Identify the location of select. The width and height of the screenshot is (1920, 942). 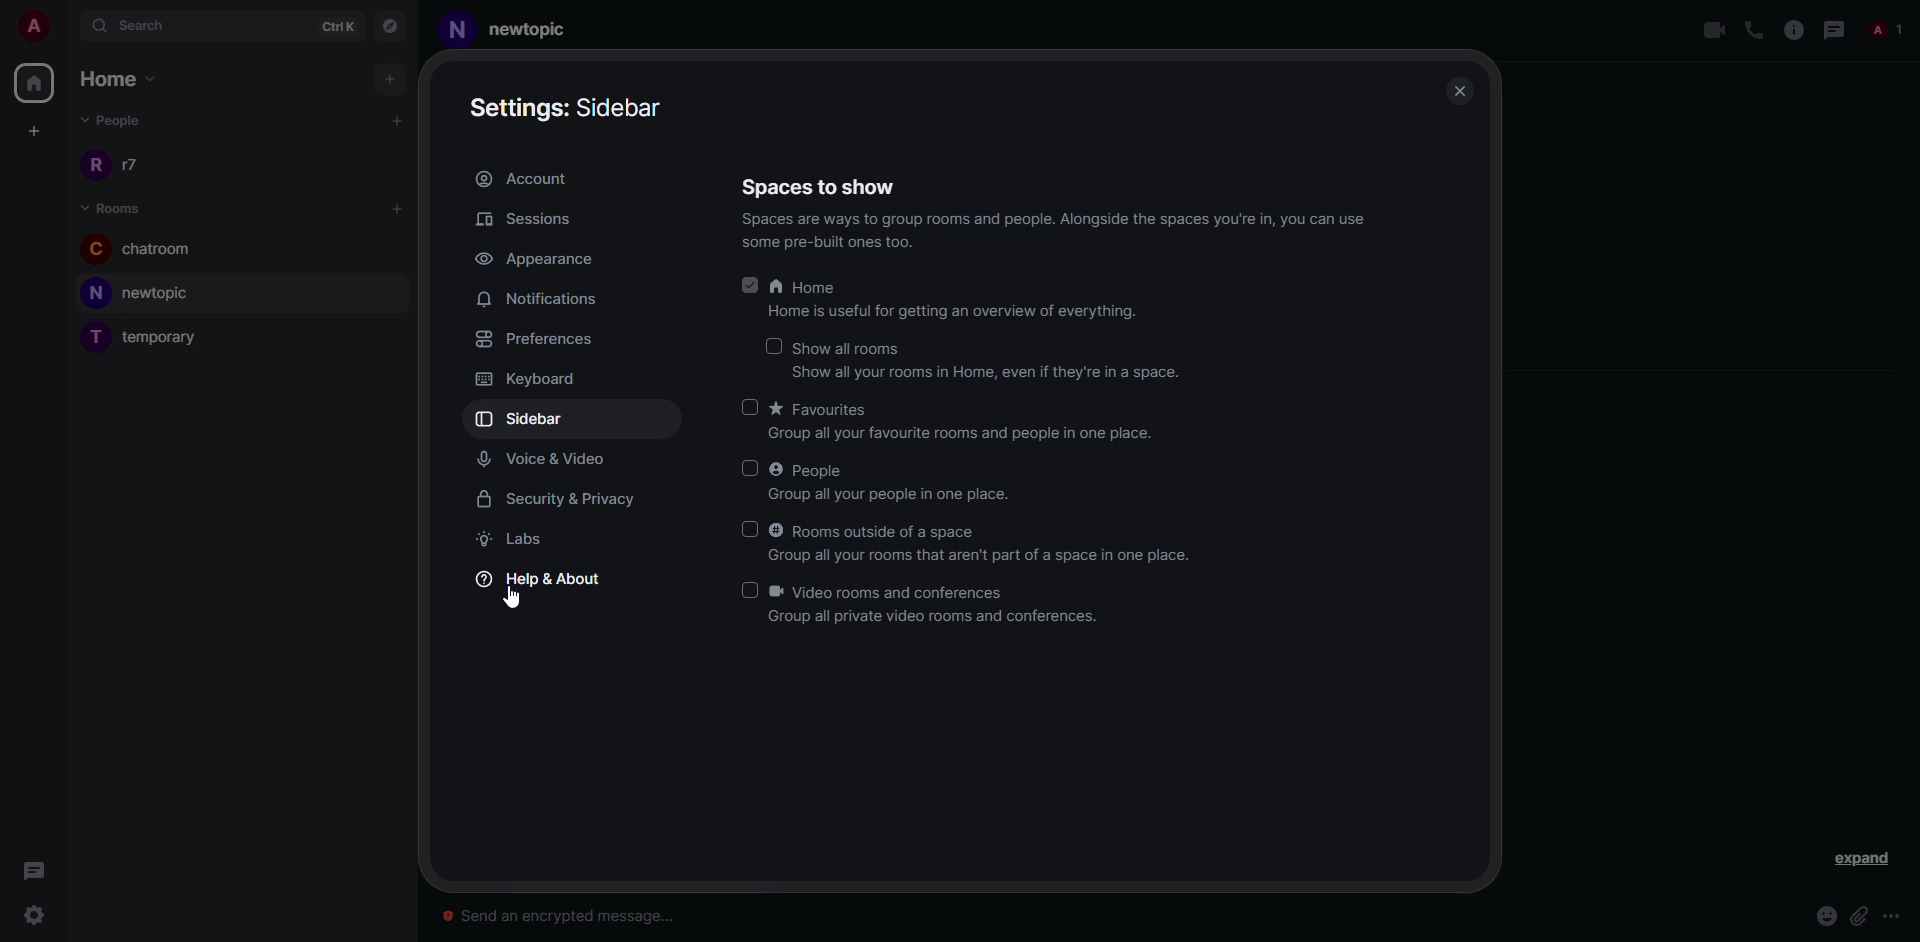
(748, 529).